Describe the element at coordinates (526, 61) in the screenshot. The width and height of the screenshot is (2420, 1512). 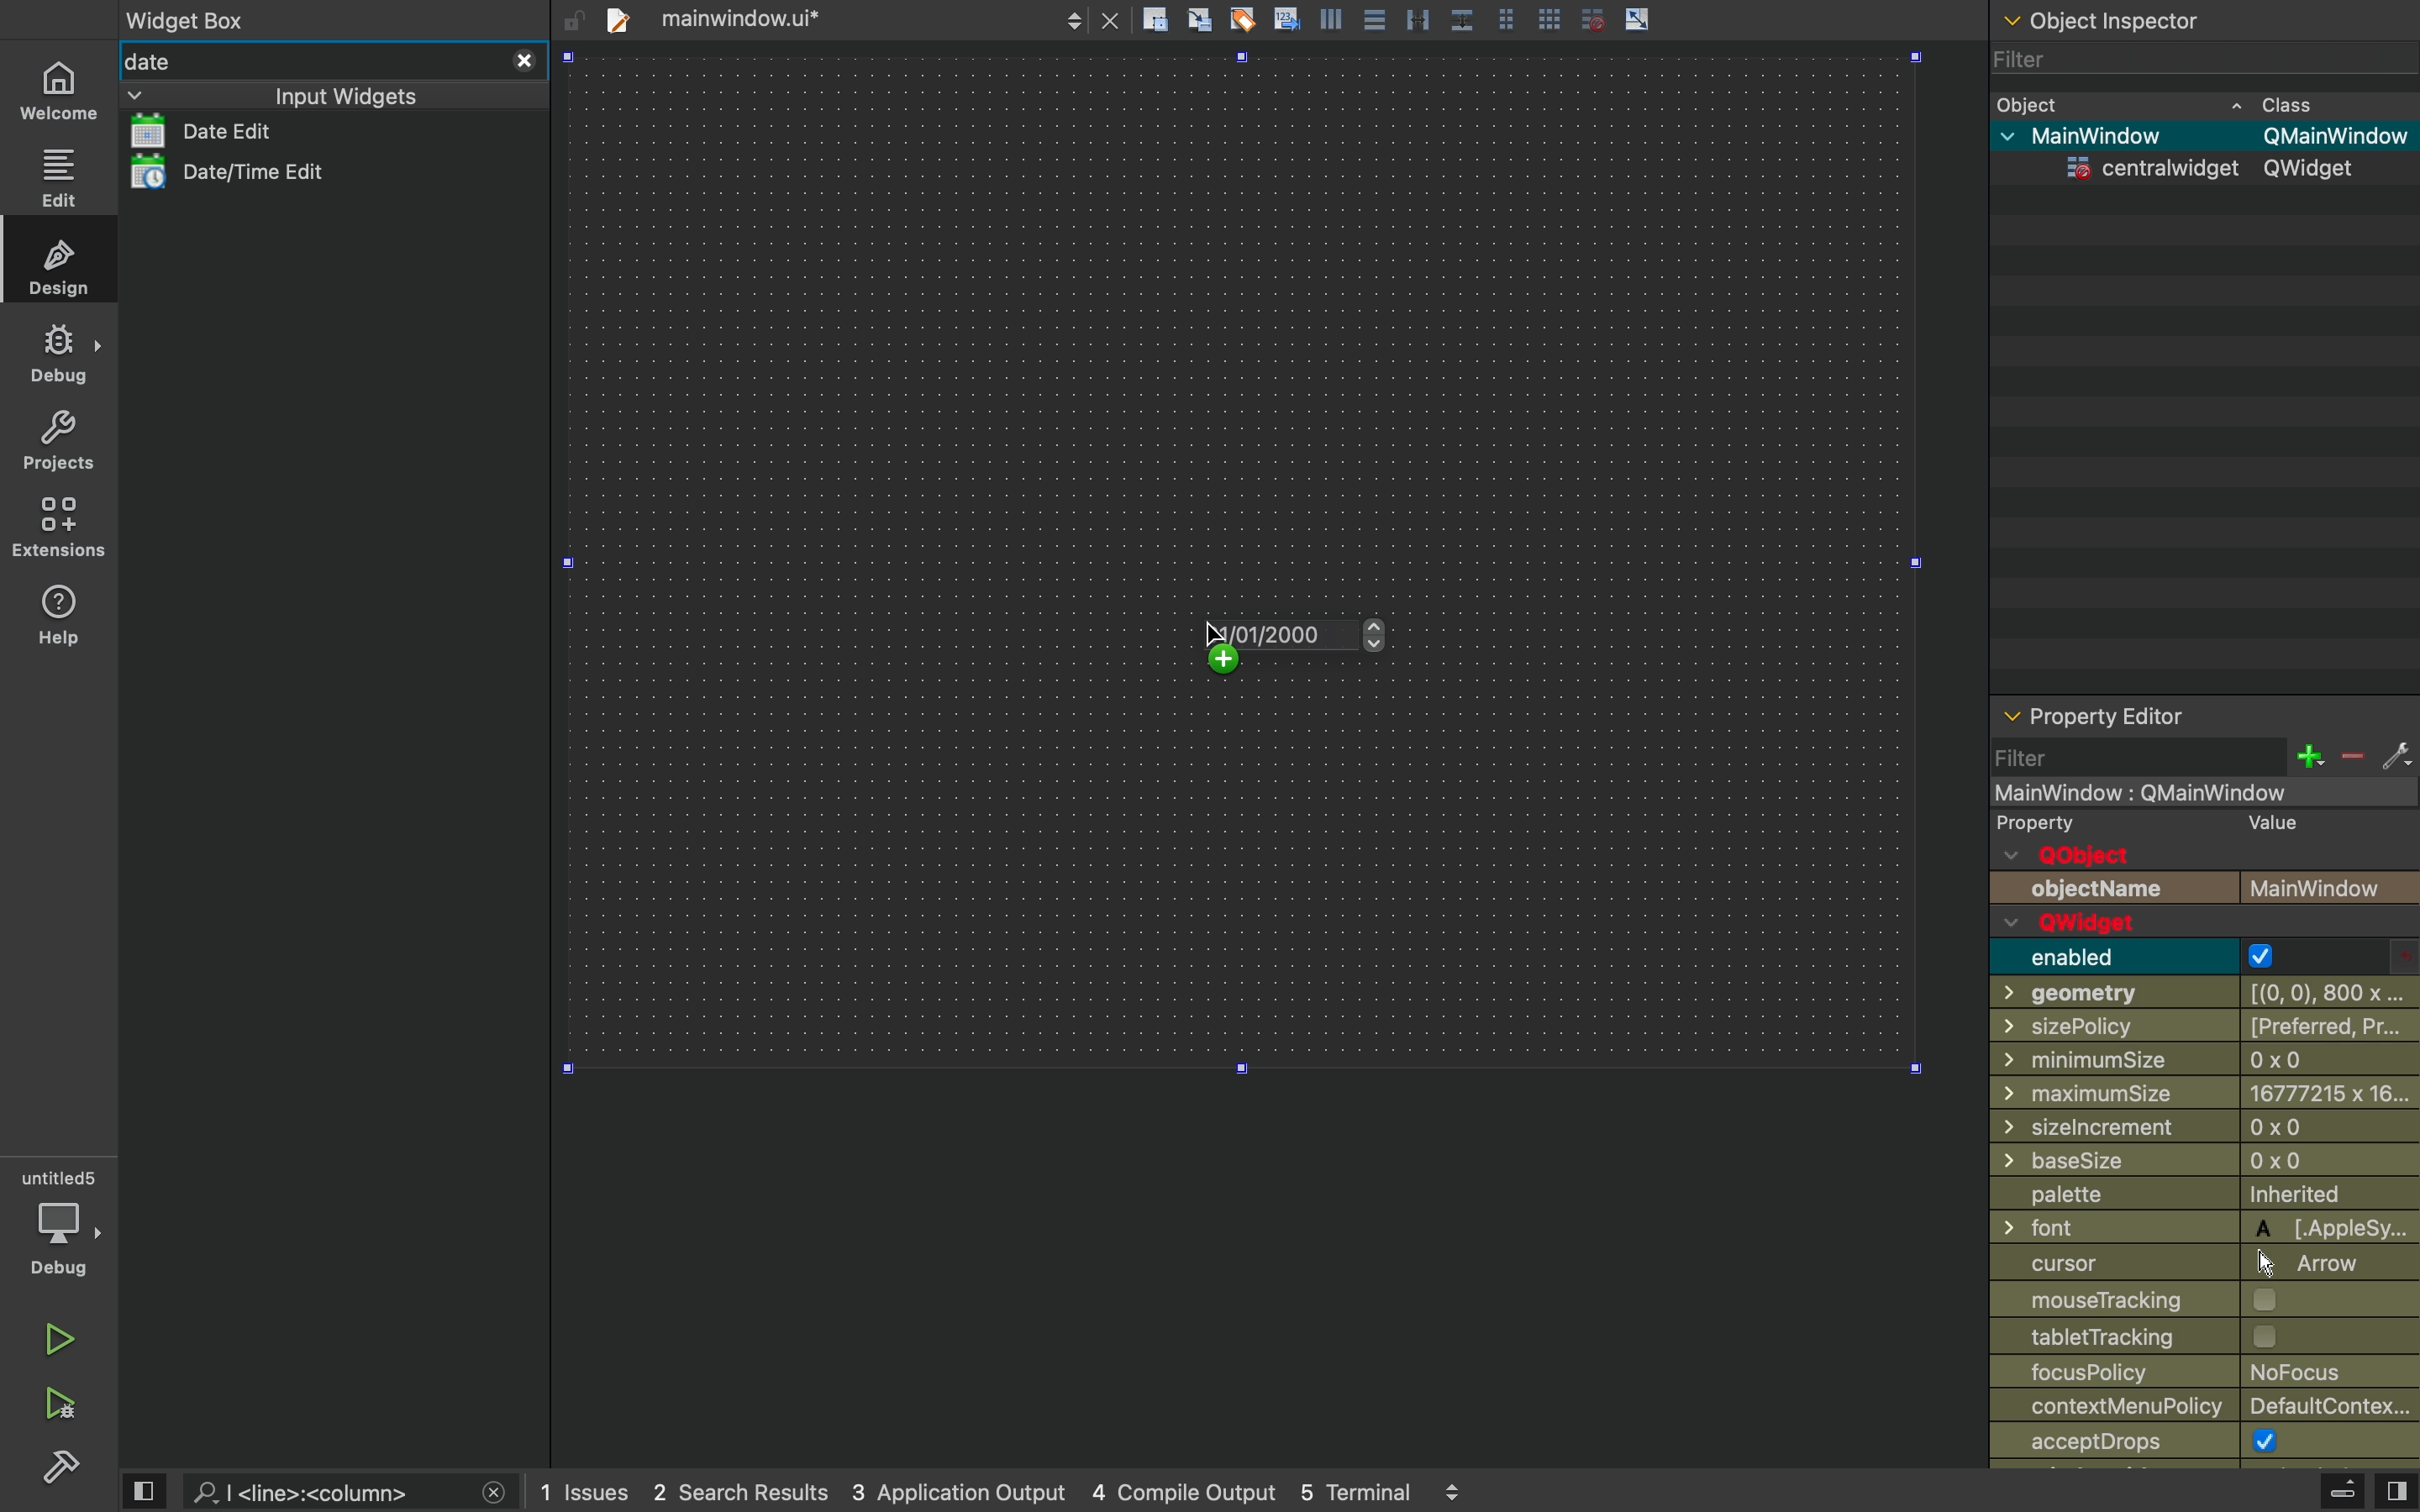
I see `close` at that location.